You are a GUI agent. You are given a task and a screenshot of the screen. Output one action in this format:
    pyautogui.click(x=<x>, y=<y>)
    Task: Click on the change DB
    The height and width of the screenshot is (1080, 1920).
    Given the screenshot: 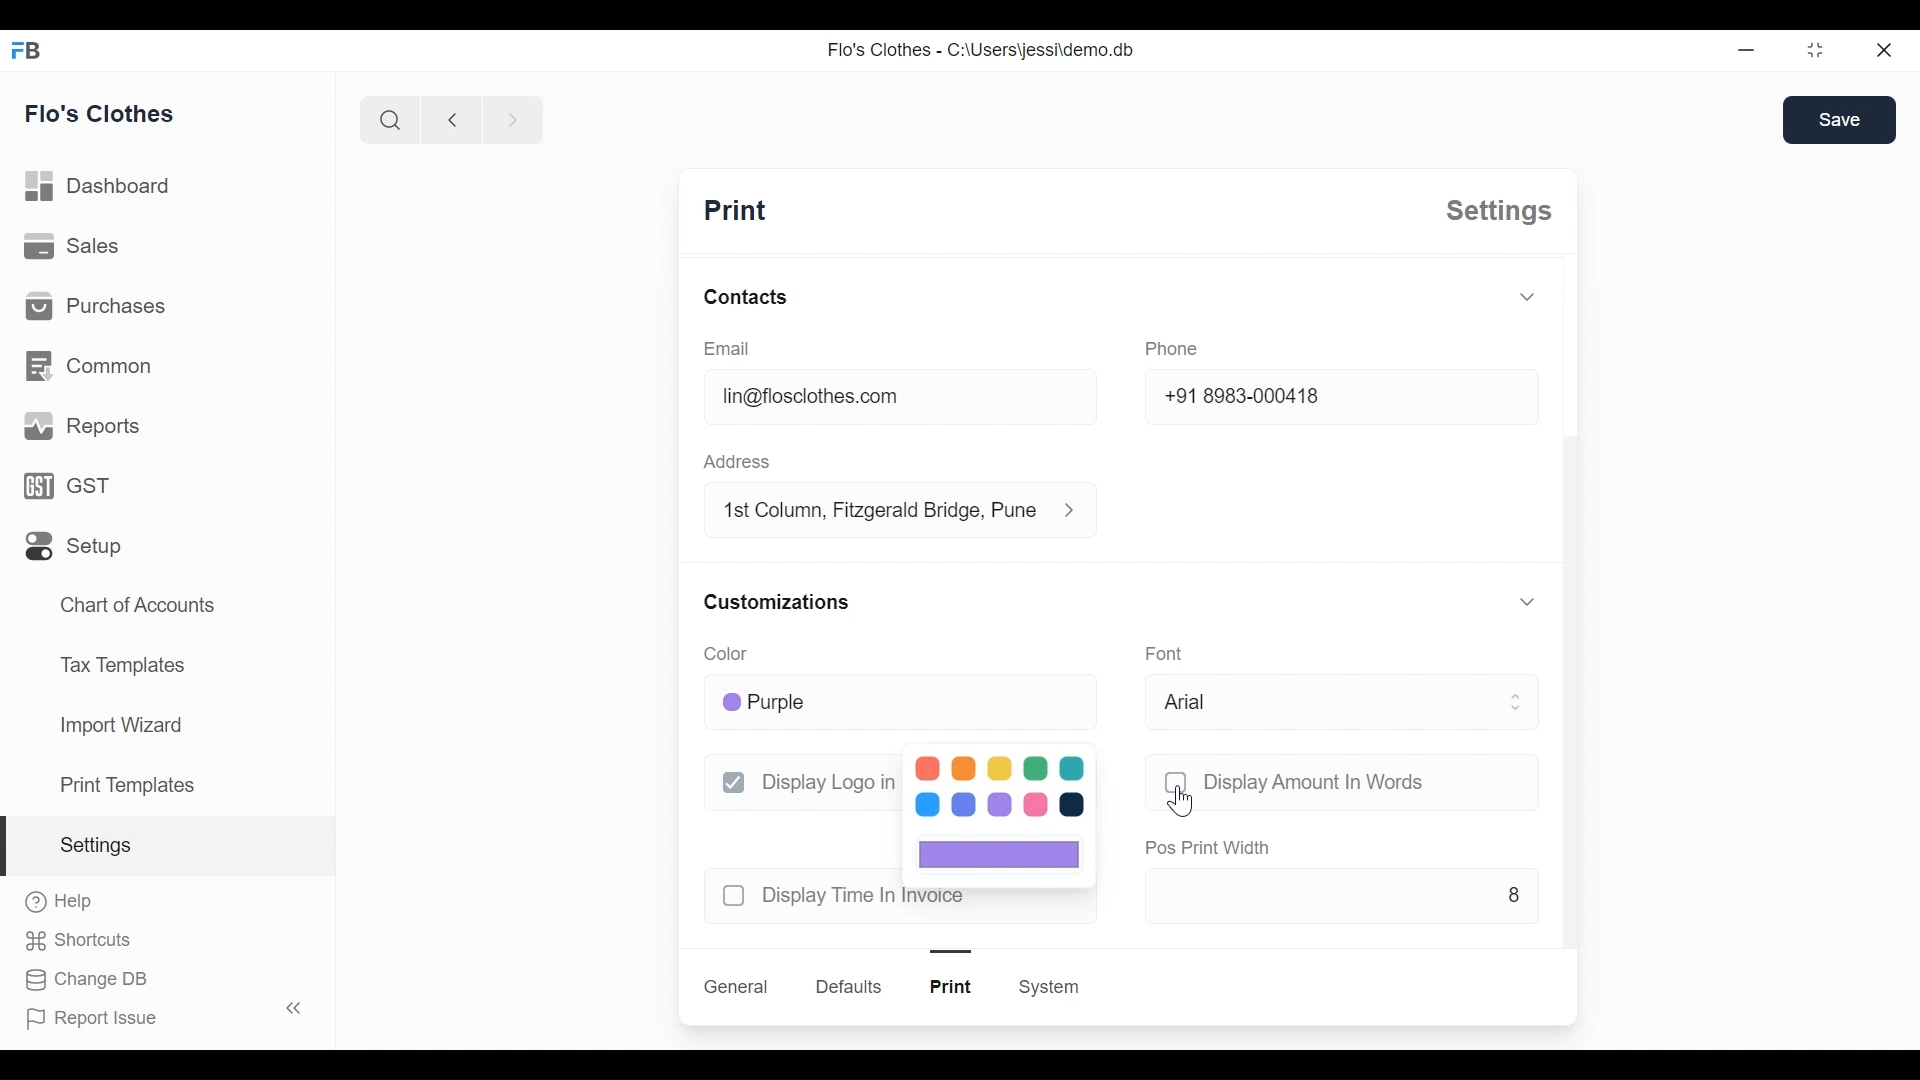 What is the action you would take?
    pyautogui.click(x=84, y=980)
    